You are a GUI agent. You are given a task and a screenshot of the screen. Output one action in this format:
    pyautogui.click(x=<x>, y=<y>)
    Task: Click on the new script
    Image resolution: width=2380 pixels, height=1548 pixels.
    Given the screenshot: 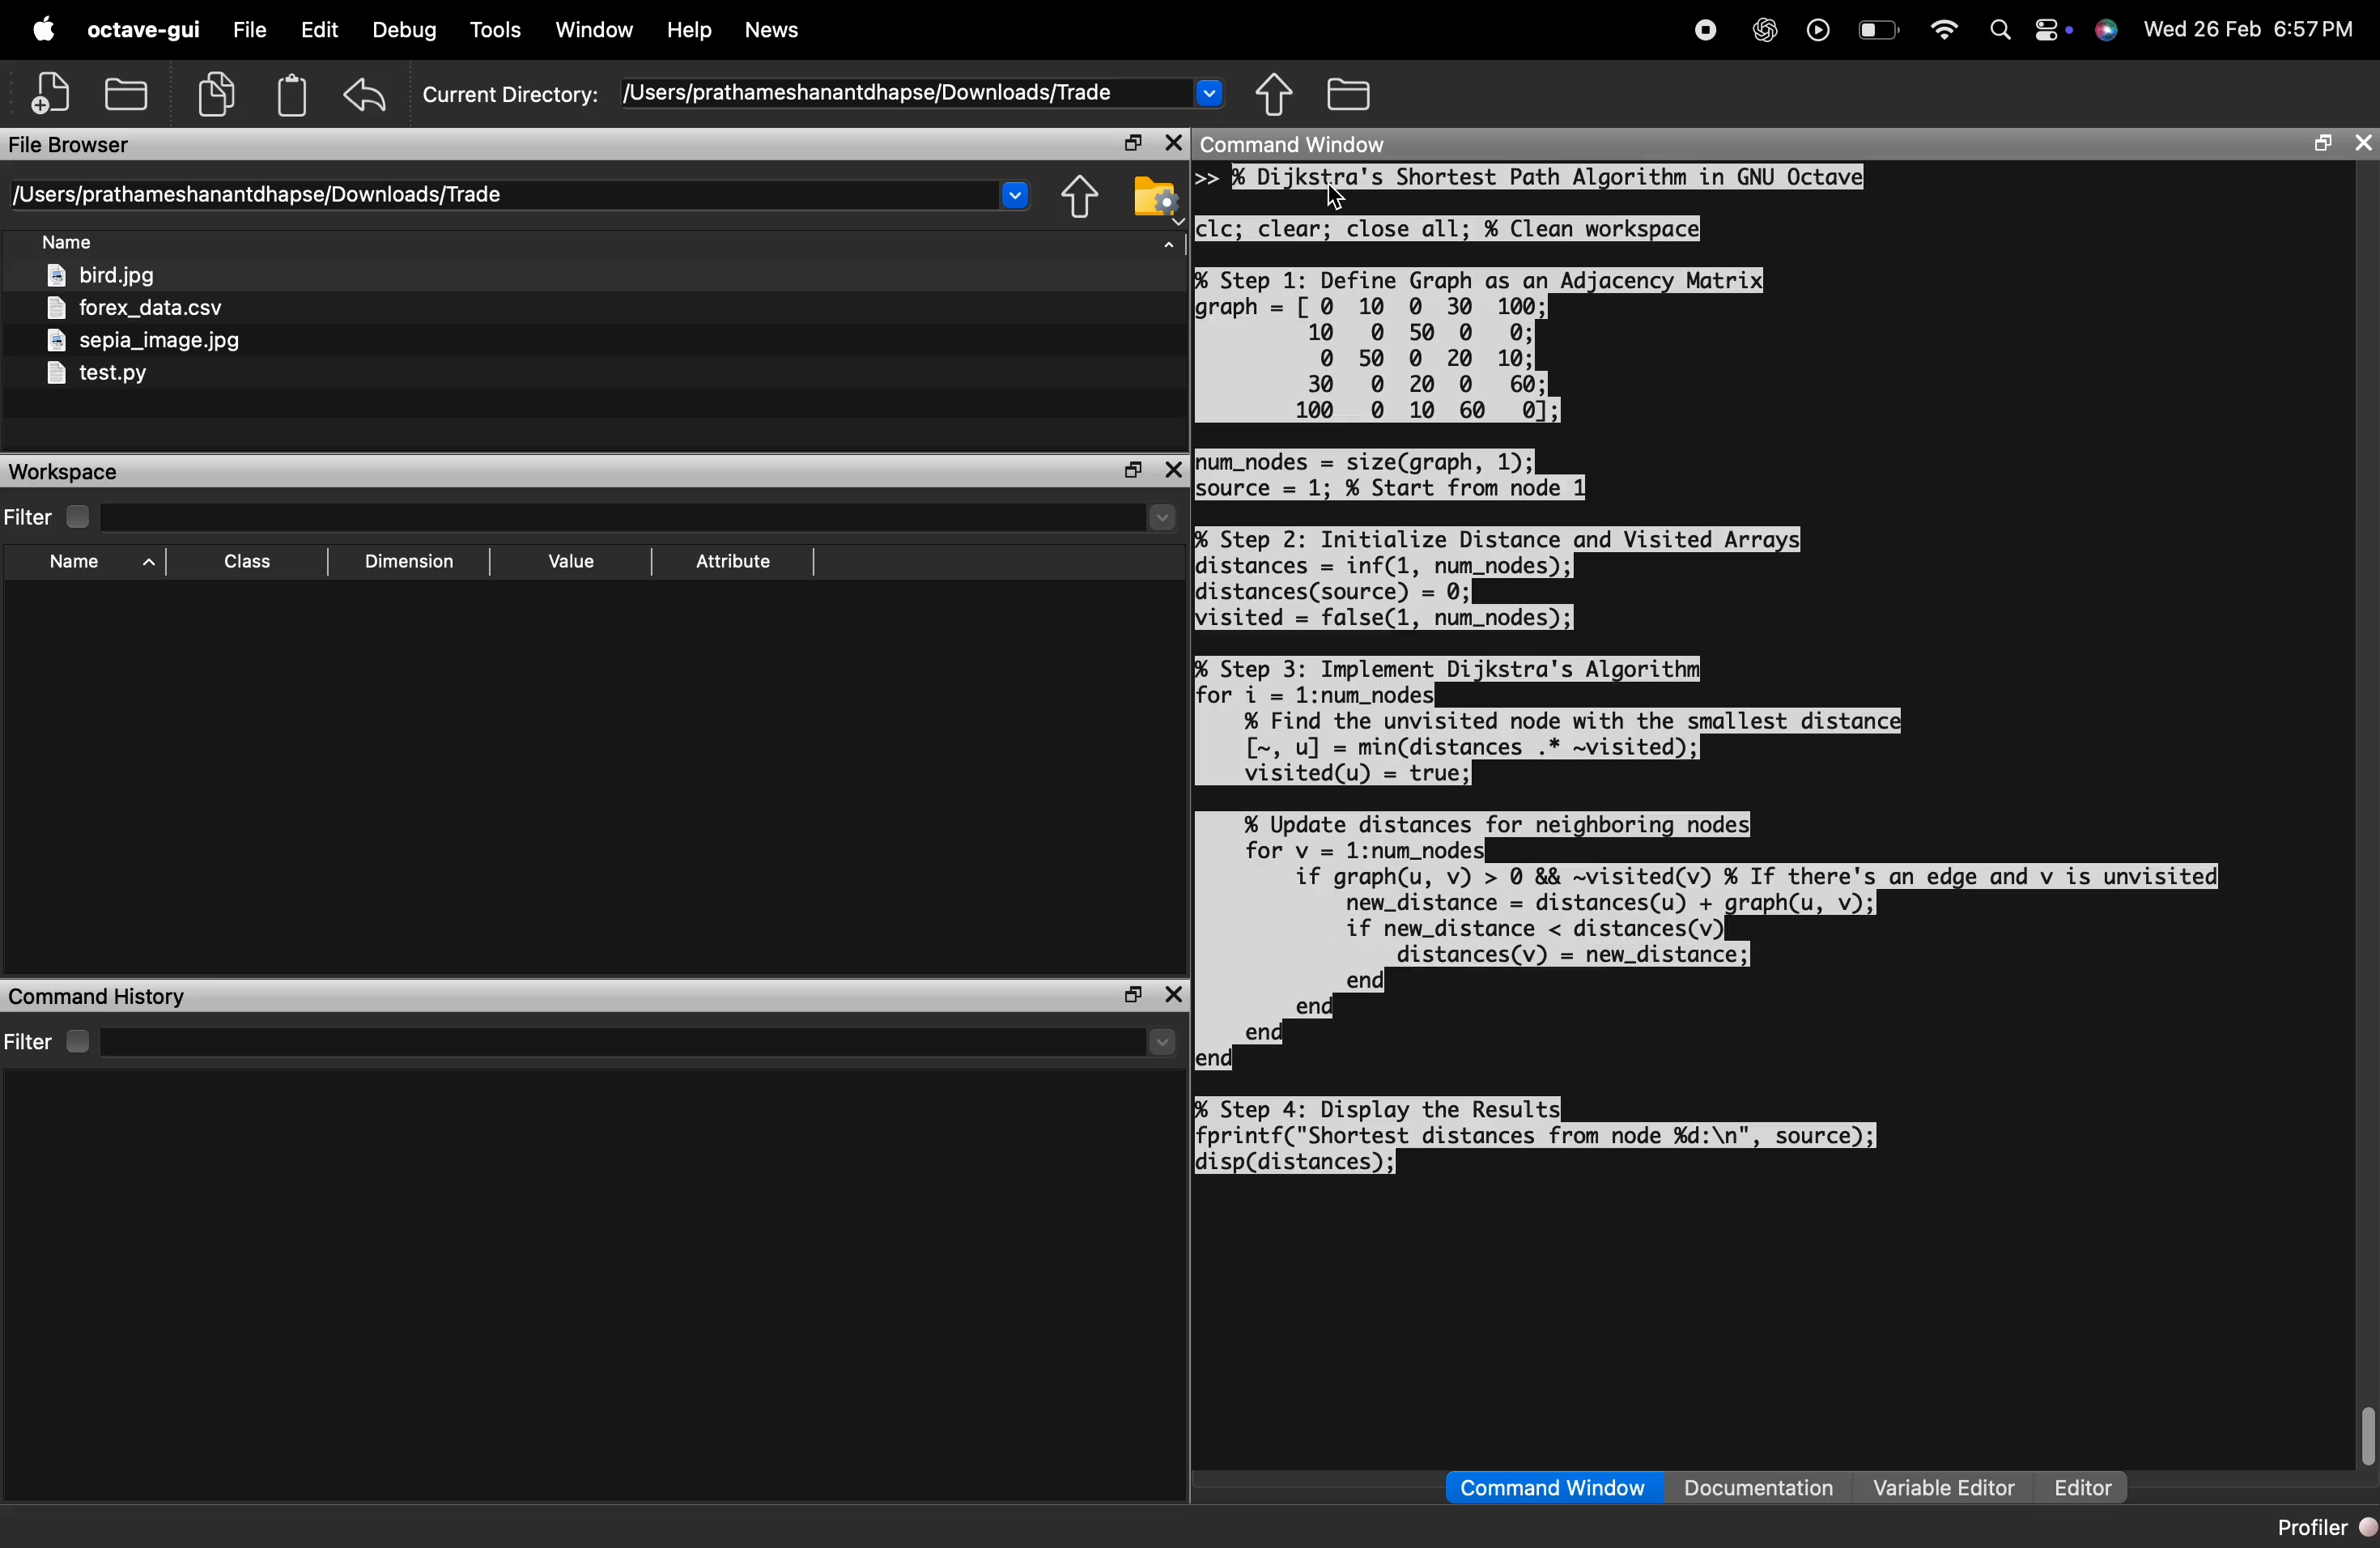 What is the action you would take?
    pyautogui.click(x=53, y=92)
    